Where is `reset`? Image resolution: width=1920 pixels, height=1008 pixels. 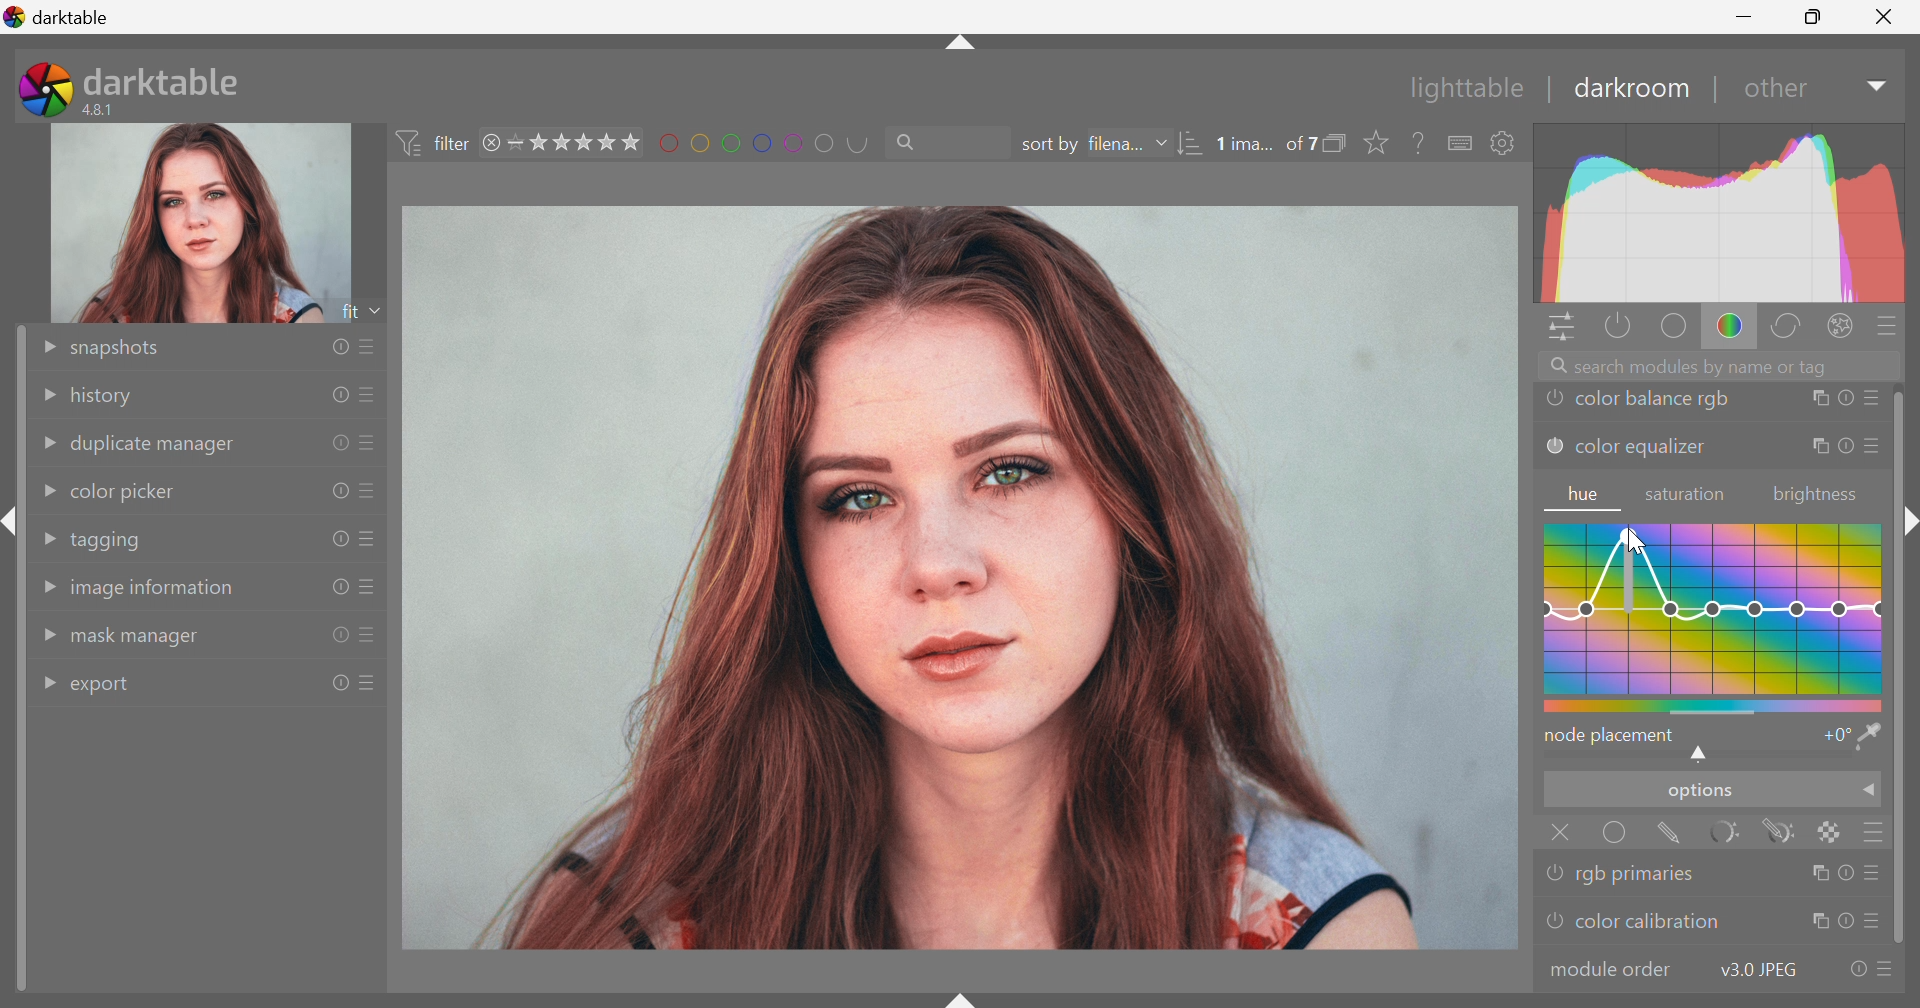
reset is located at coordinates (1846, 872).